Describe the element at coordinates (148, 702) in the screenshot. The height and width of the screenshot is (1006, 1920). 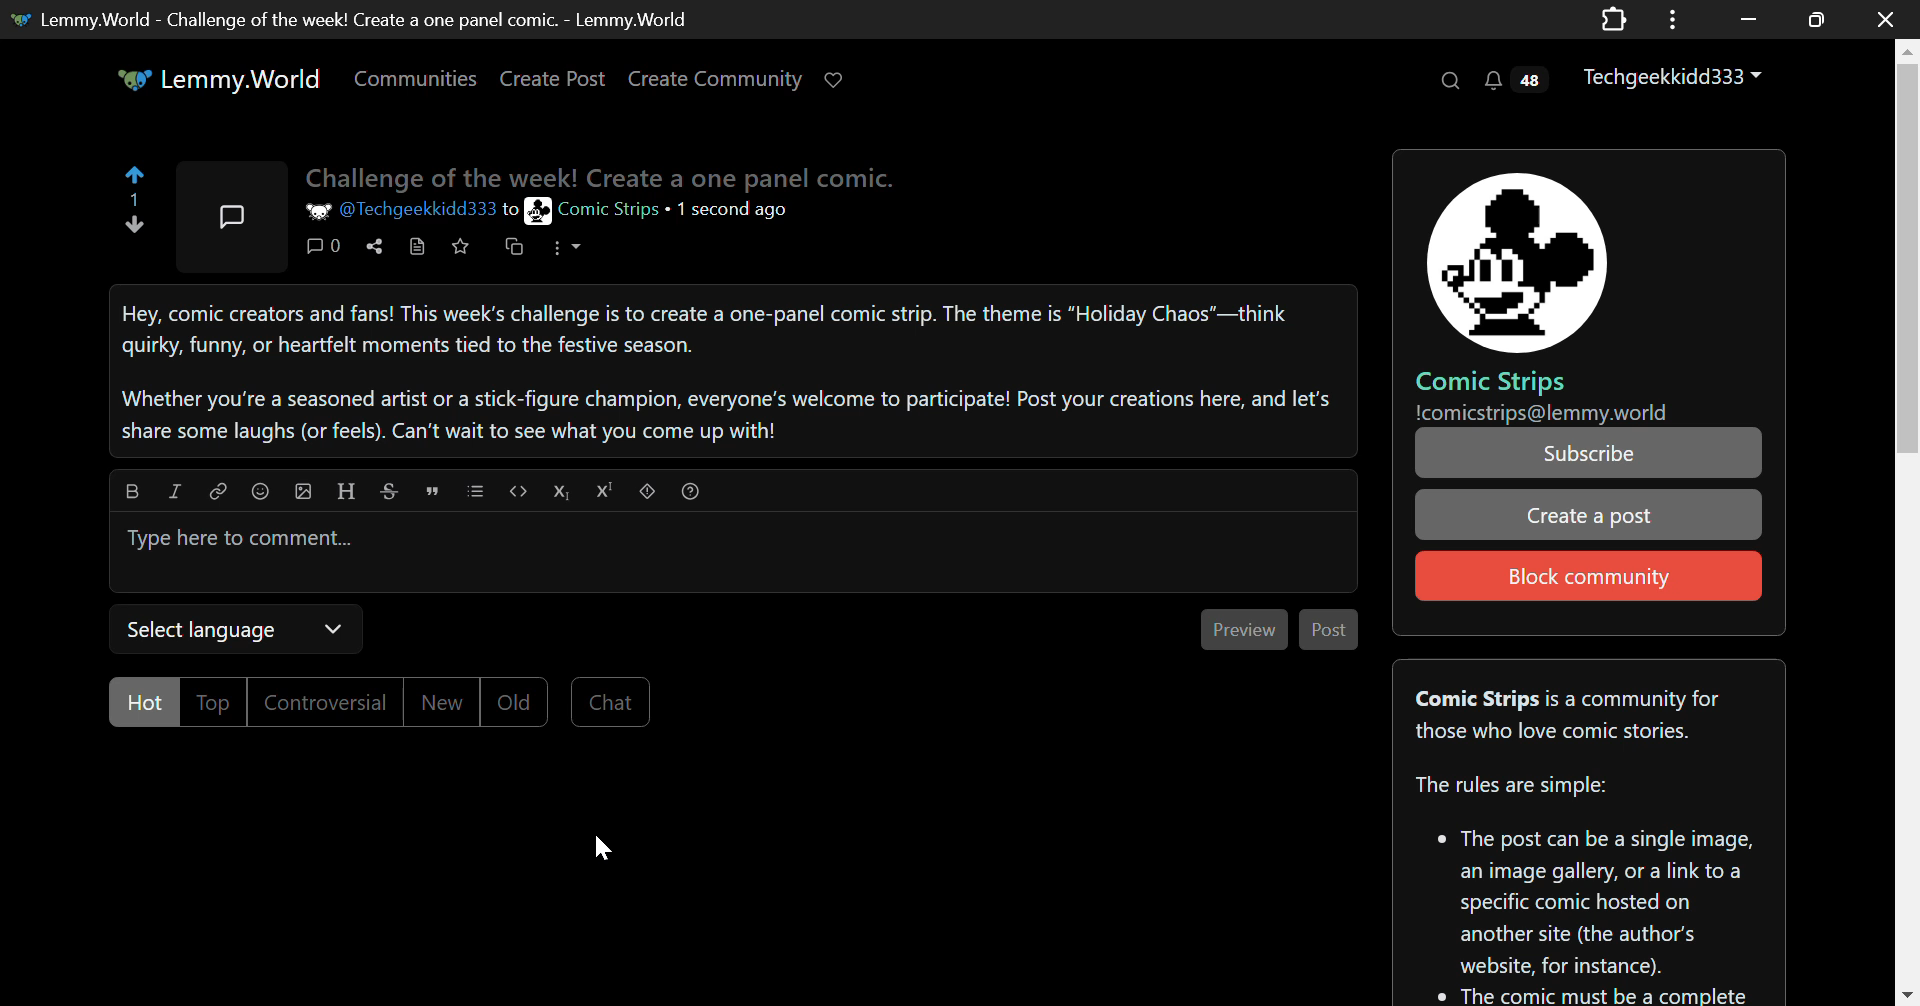
I see `Hot` at that location.